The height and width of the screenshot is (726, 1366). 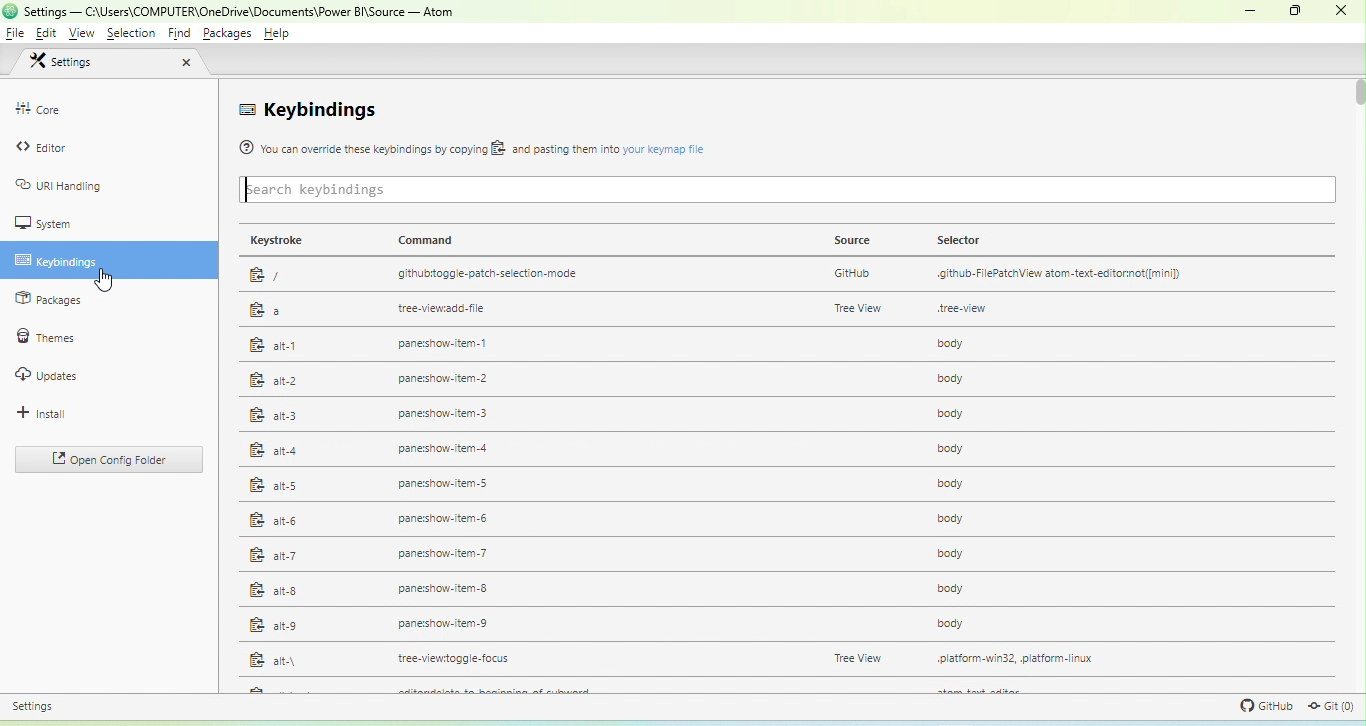 I want to click on app icon, so click(x=9, y=11).